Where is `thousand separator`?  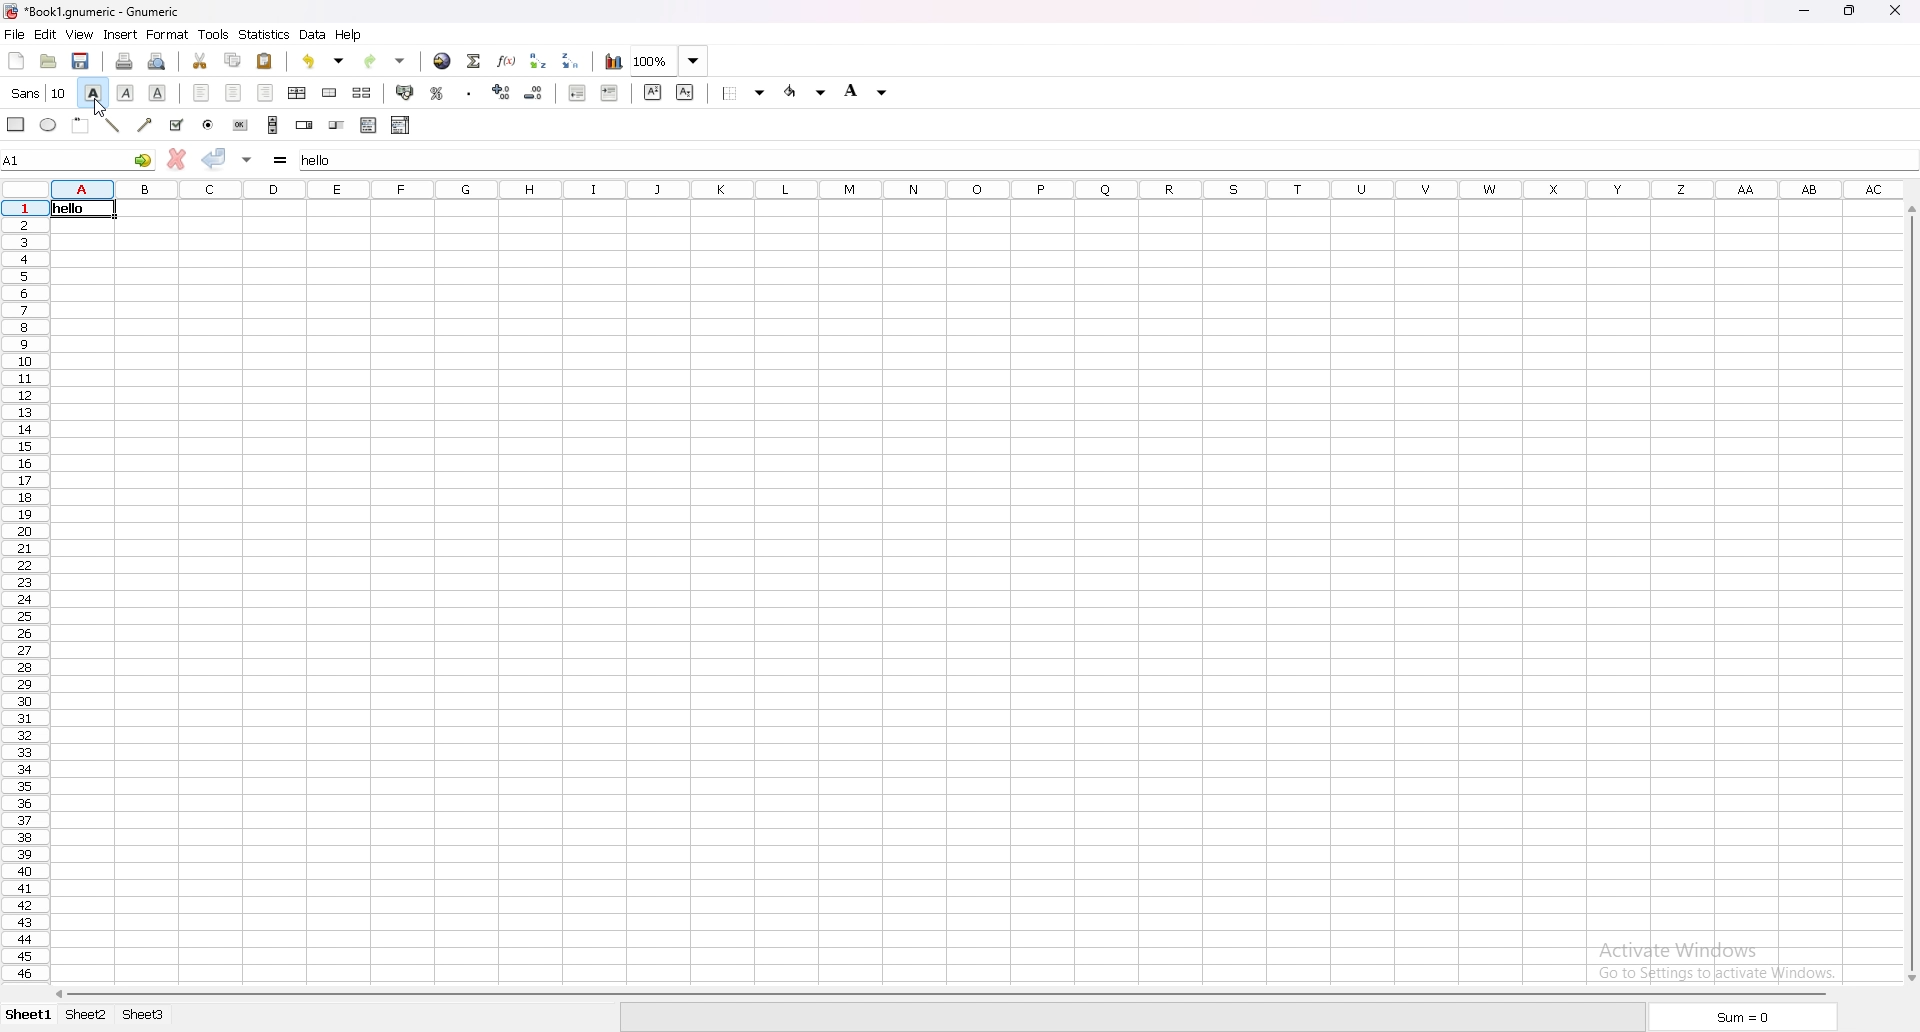
thousand separator is located at coordinates (470, 94).